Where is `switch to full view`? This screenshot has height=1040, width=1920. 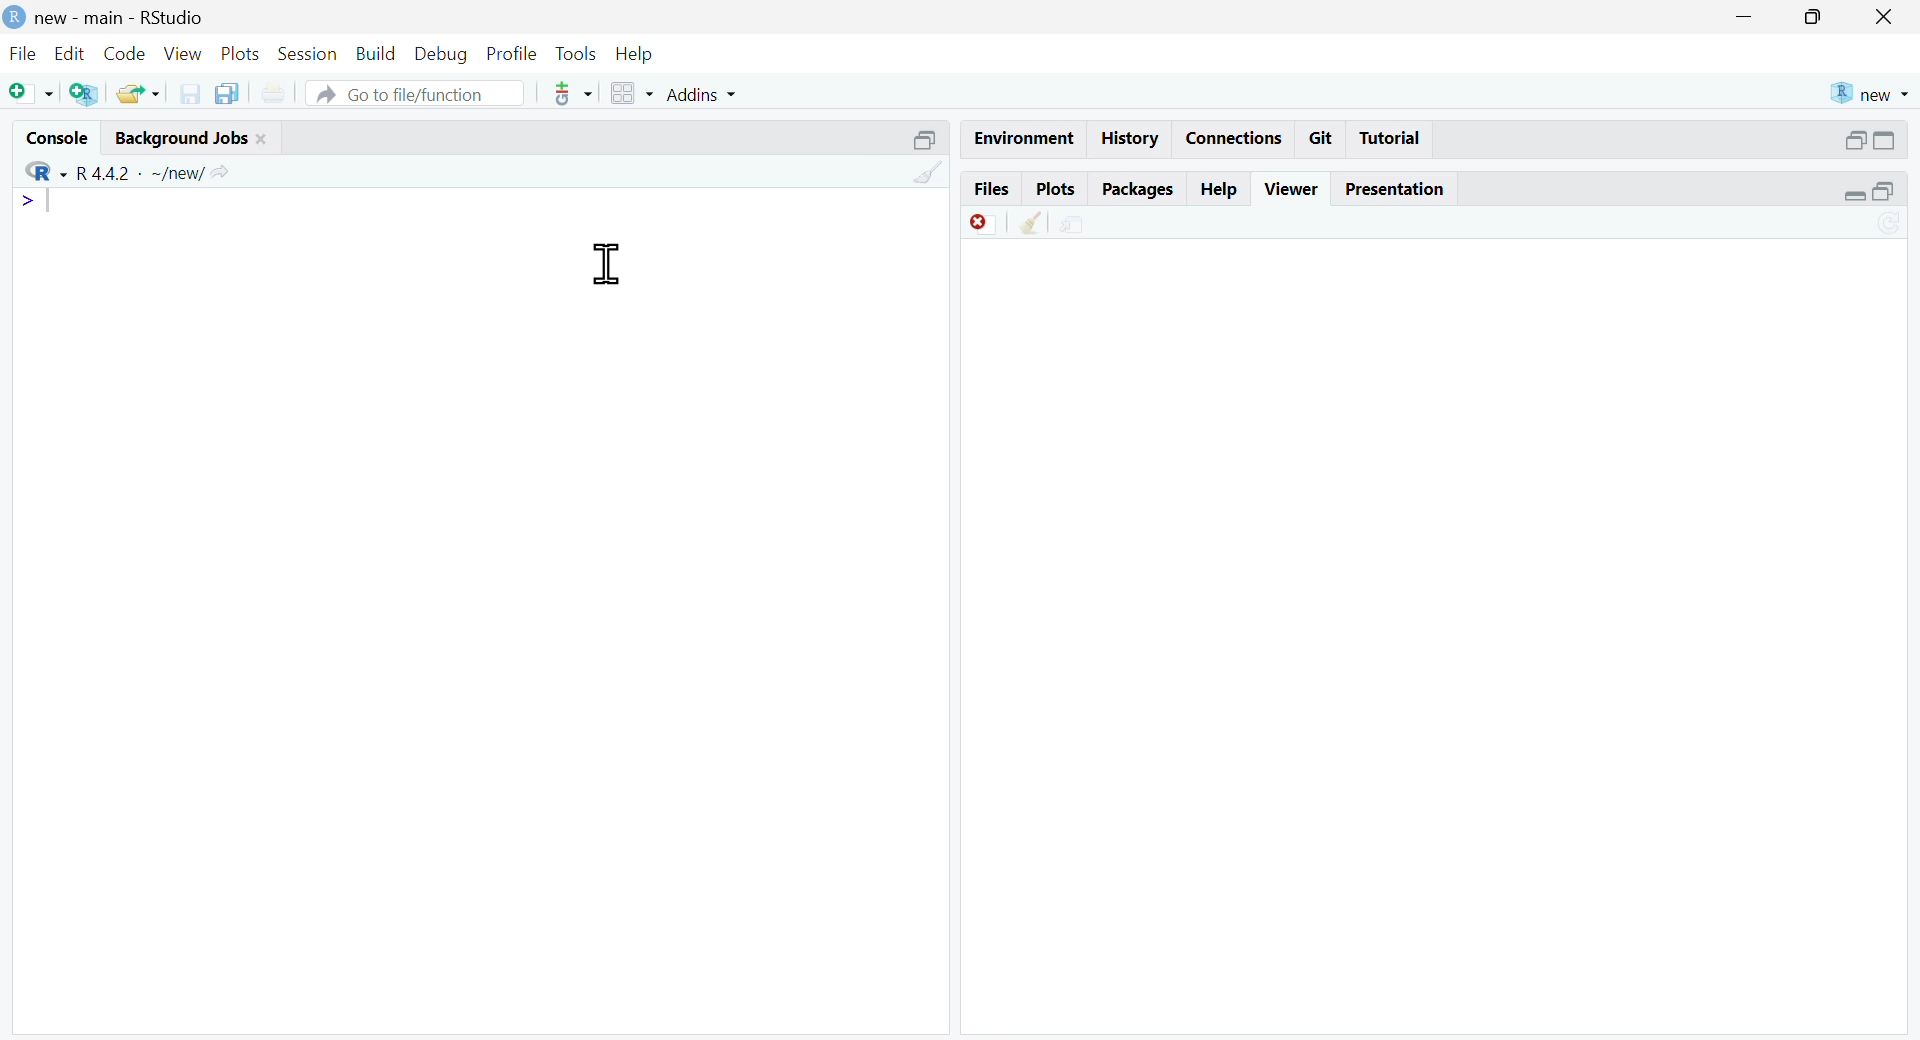
switch to full view is located at coordinates (1884, 140).